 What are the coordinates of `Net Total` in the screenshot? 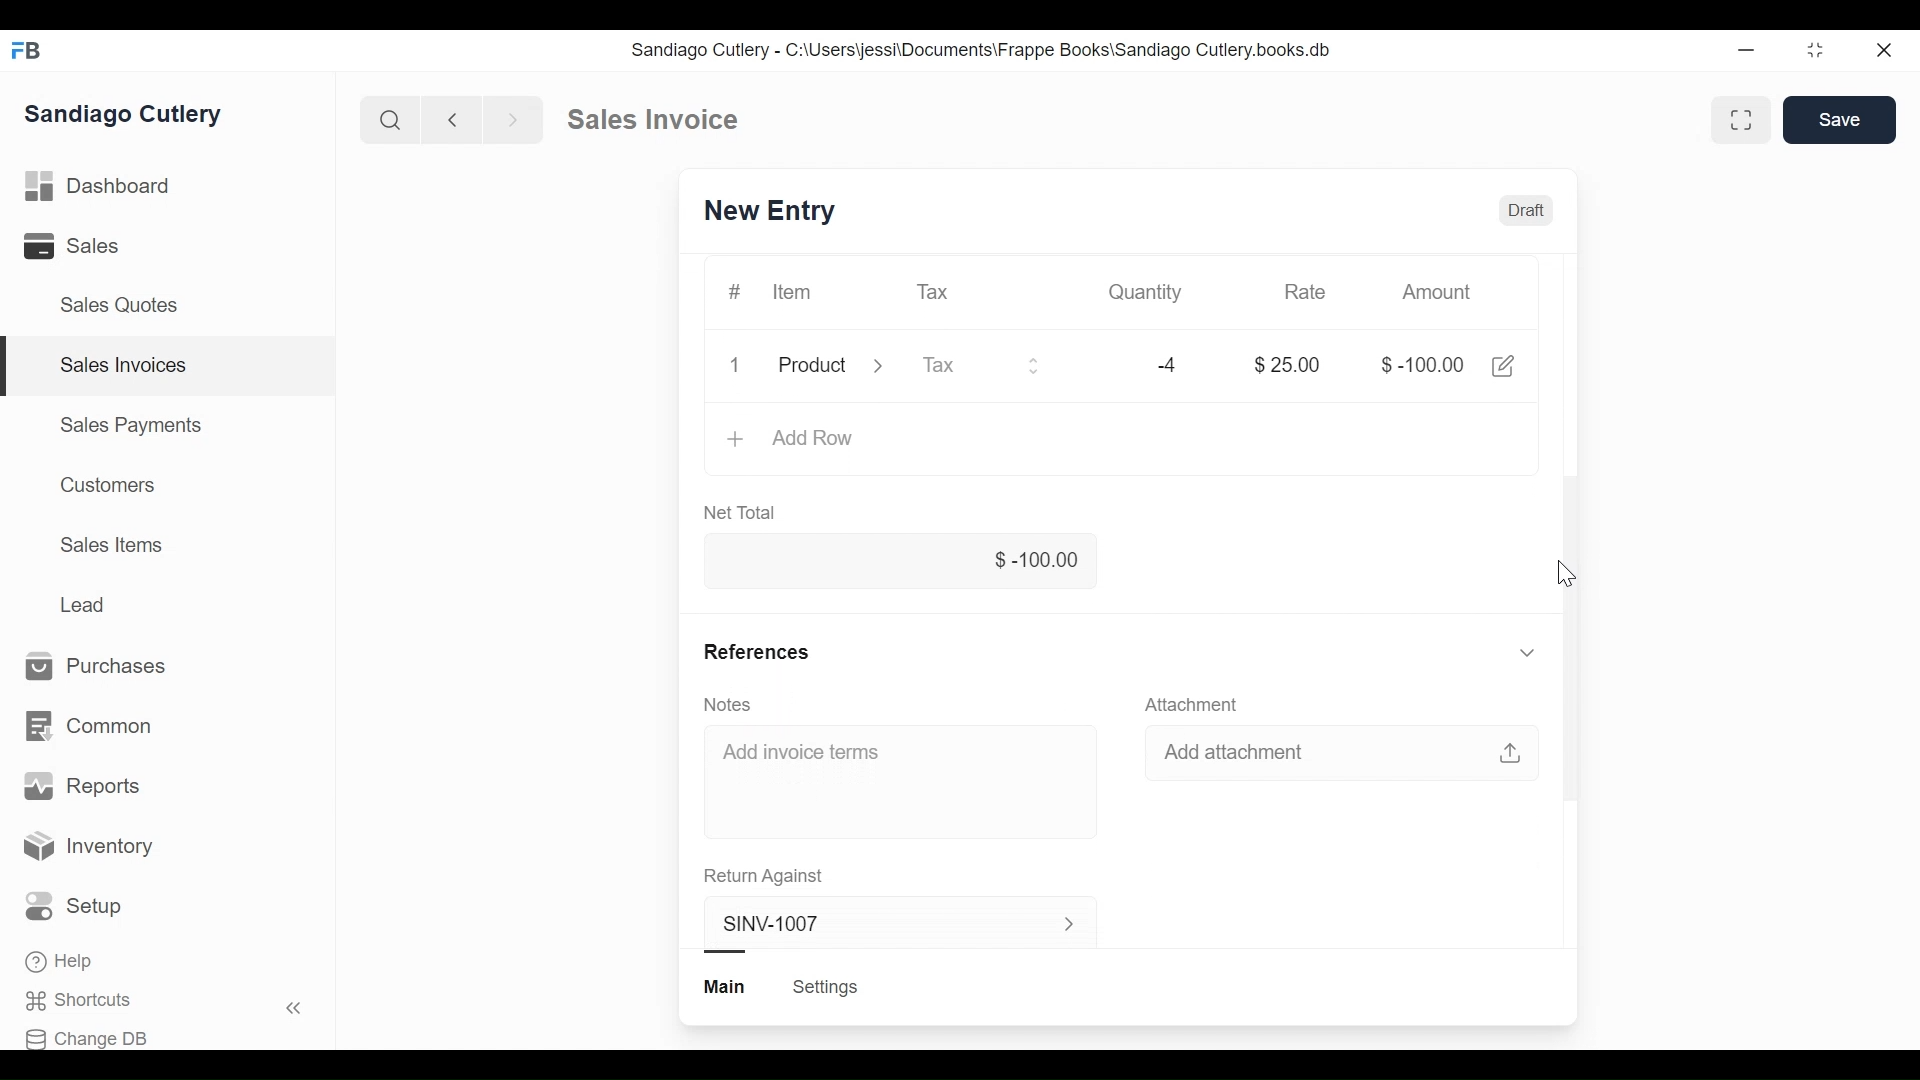 It's located at (744, 511).